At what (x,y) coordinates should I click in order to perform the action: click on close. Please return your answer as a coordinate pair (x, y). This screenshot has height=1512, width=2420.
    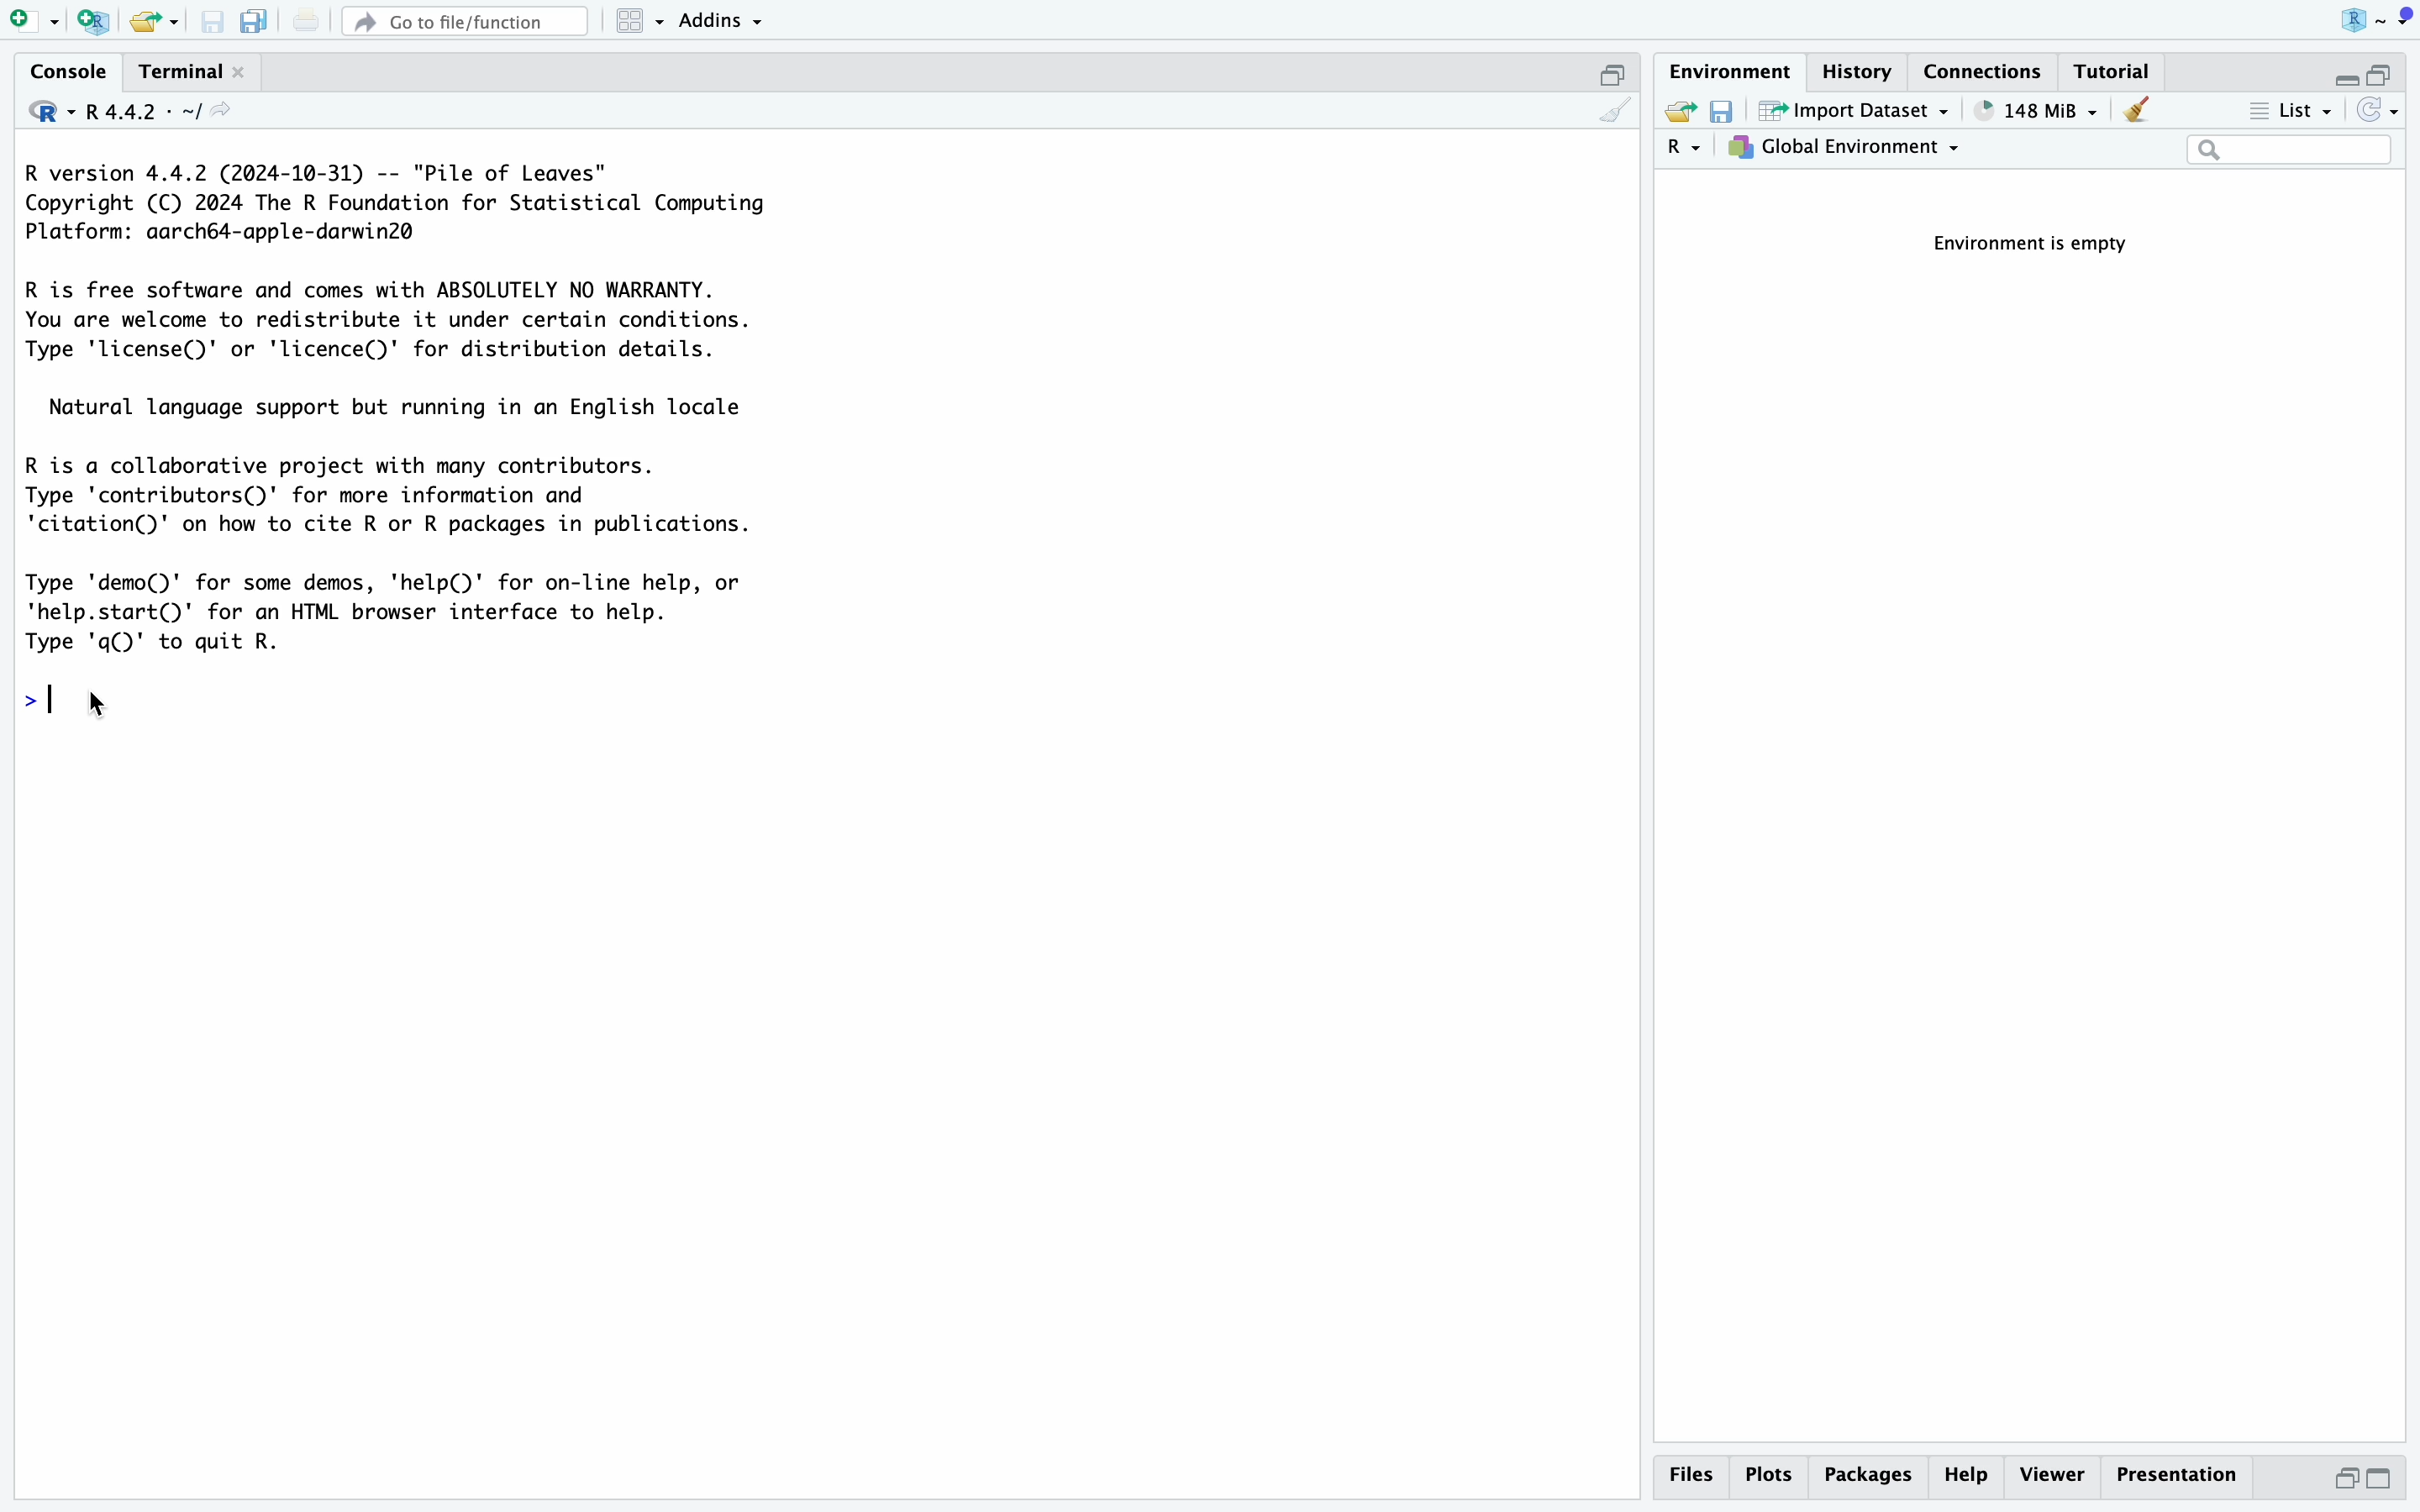
    Looking at the image, I should click on (244, 71).